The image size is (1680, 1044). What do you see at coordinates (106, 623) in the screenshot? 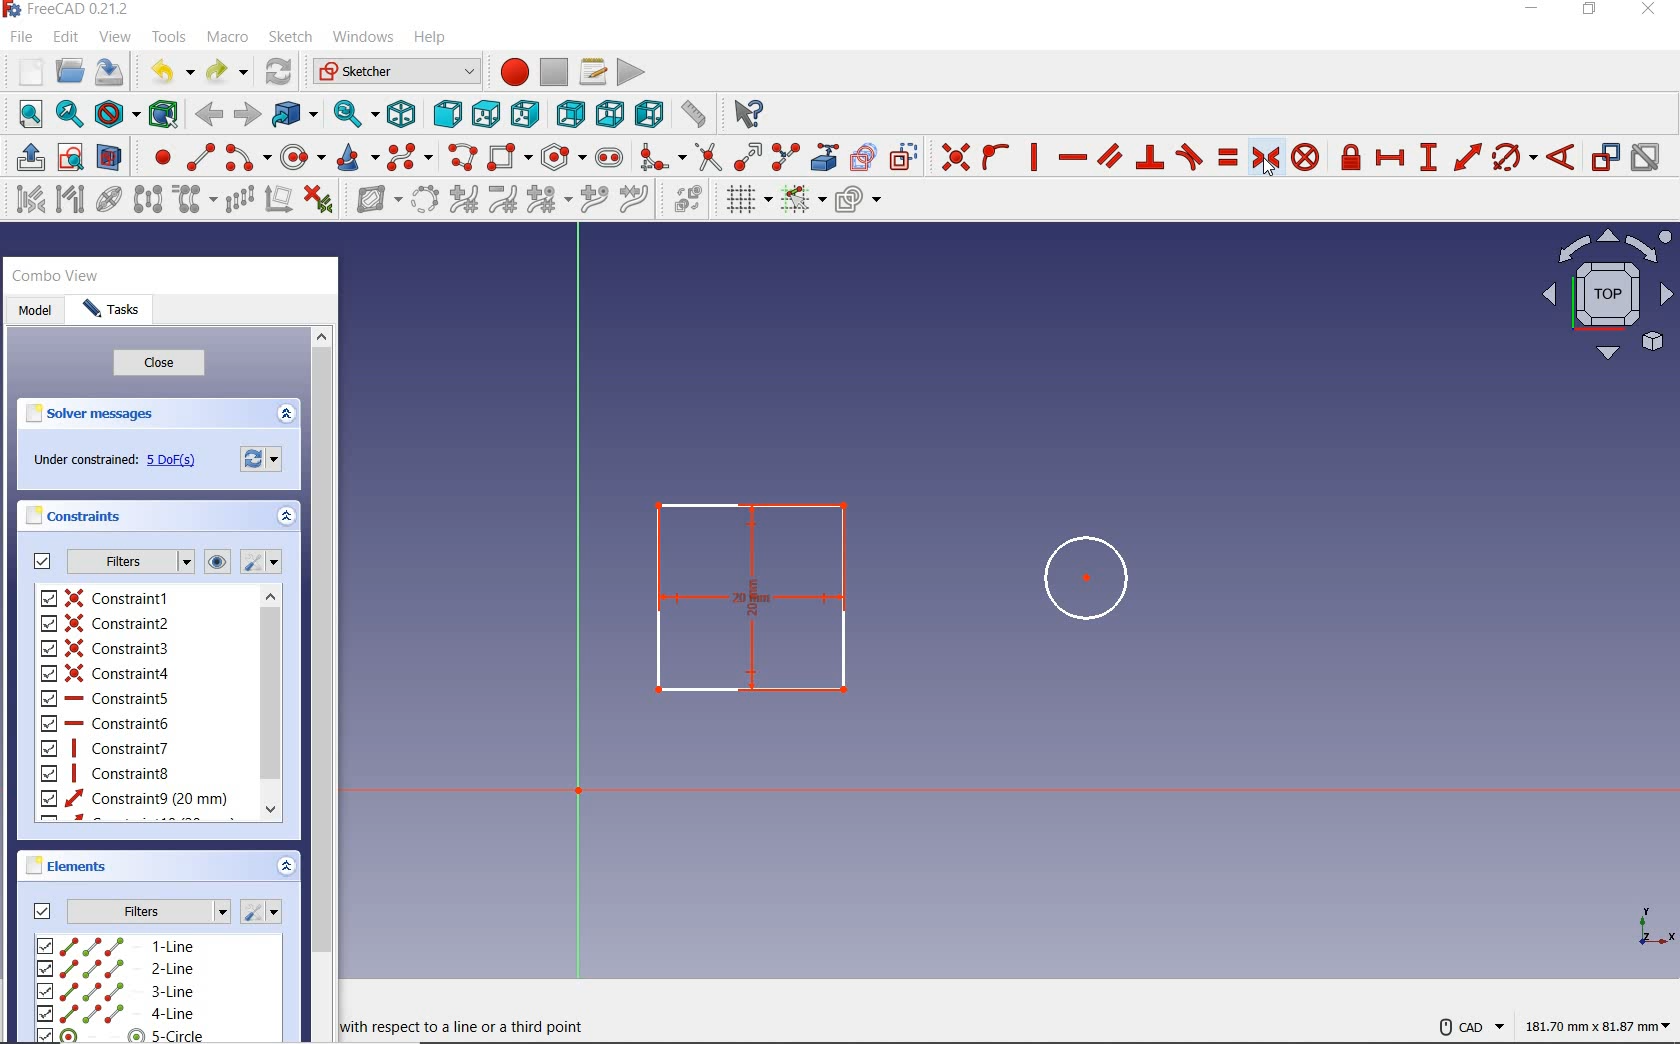
I see `constraint2` at bounding box center [106, 623].